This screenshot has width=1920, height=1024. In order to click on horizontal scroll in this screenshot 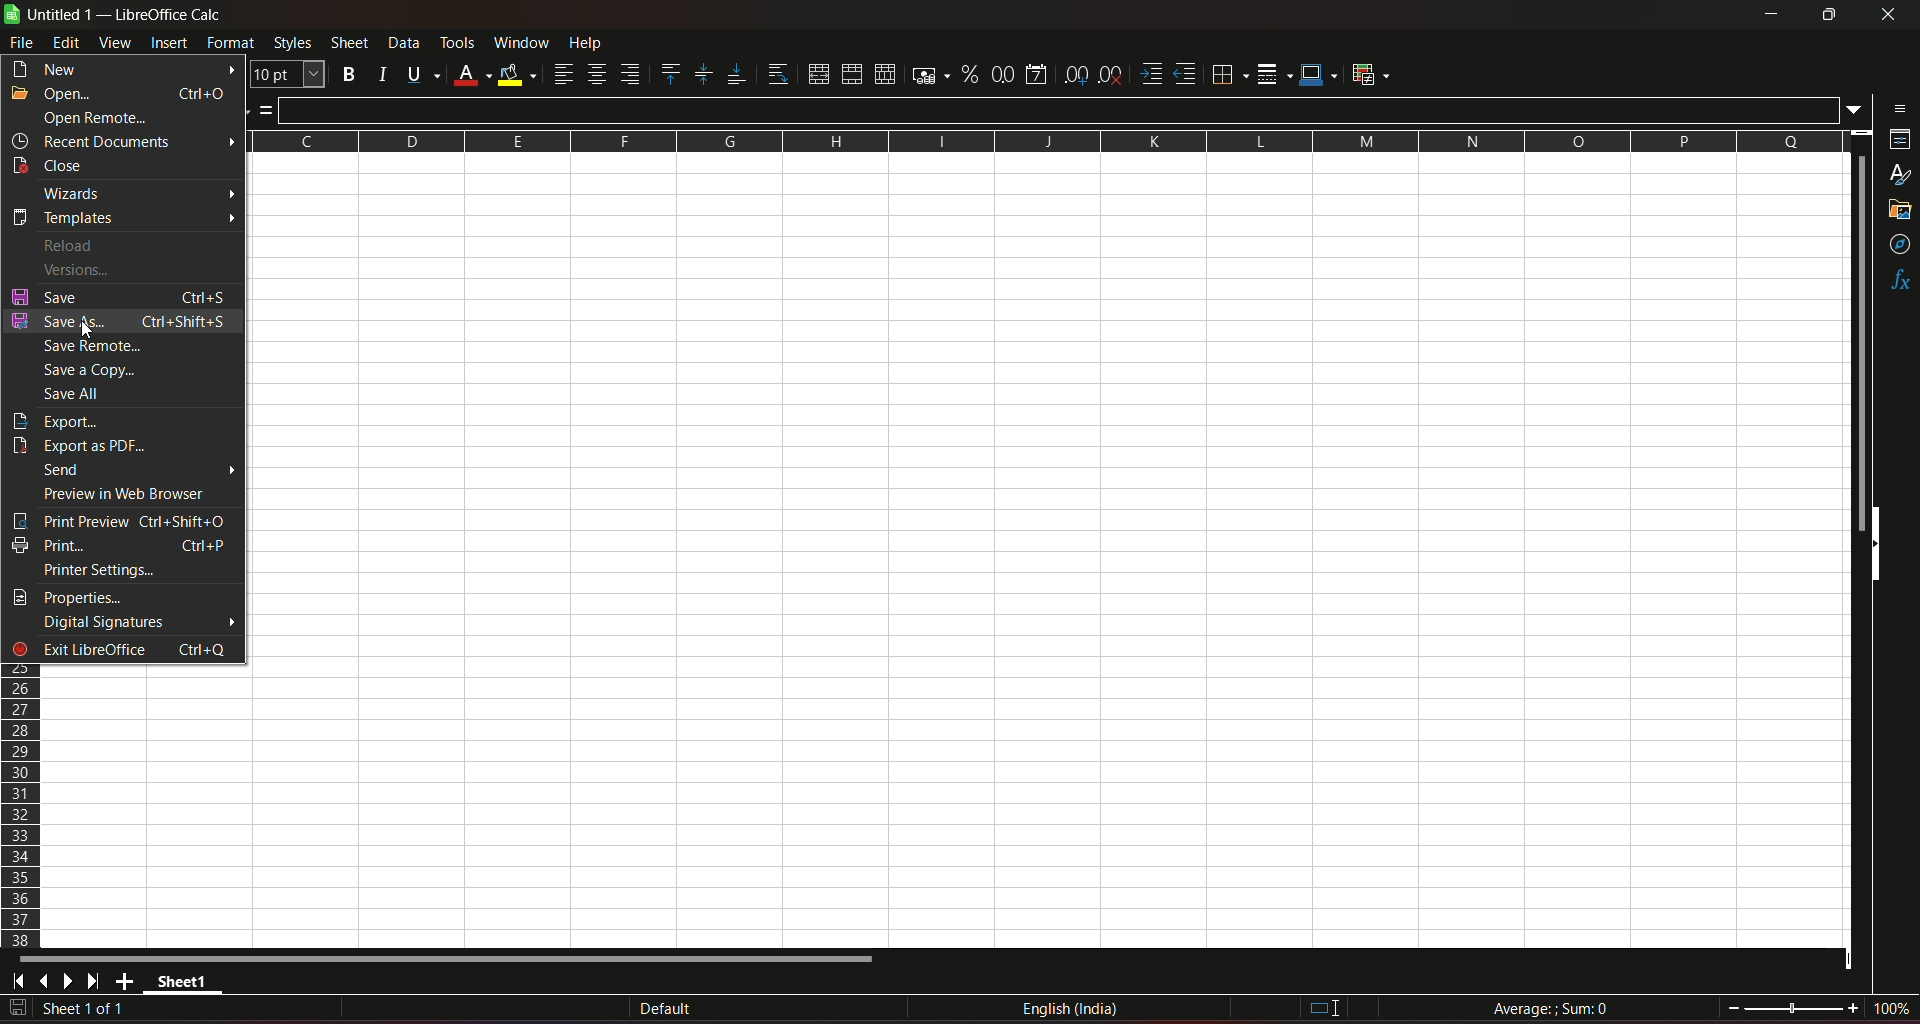, I will do `click(452, 959)`.